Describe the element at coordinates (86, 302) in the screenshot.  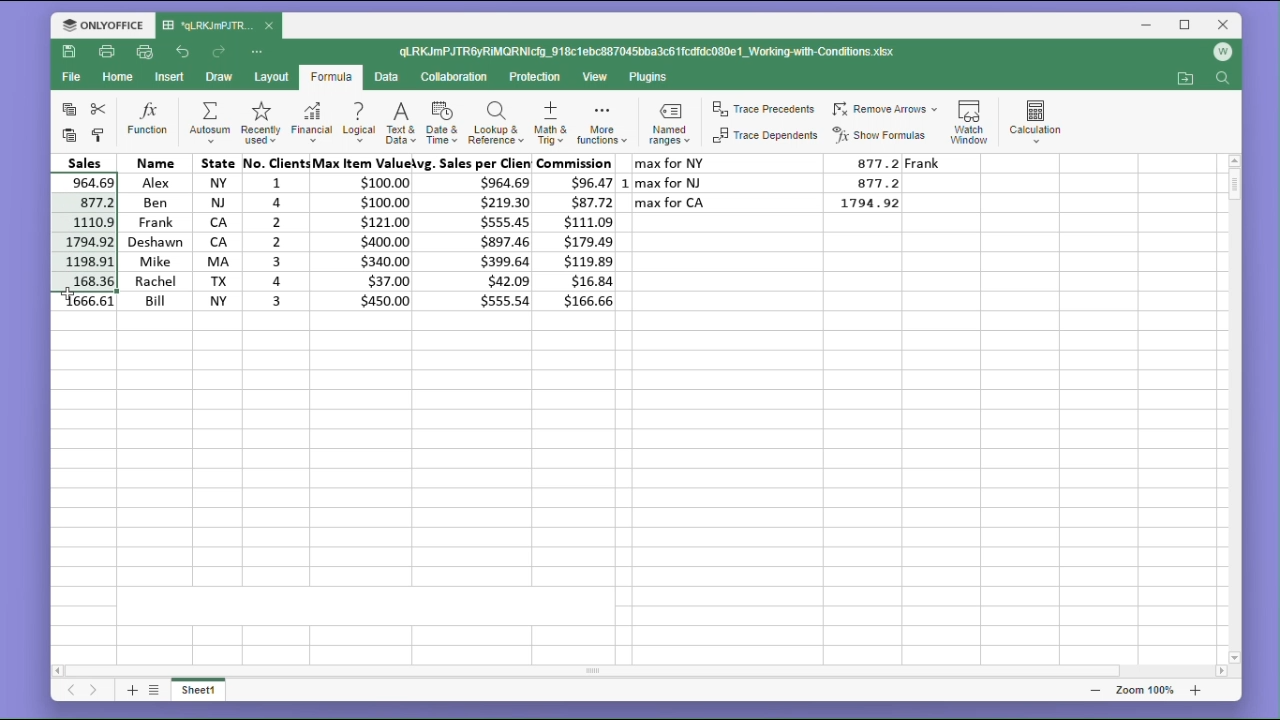
I see `1666.61` at that location.